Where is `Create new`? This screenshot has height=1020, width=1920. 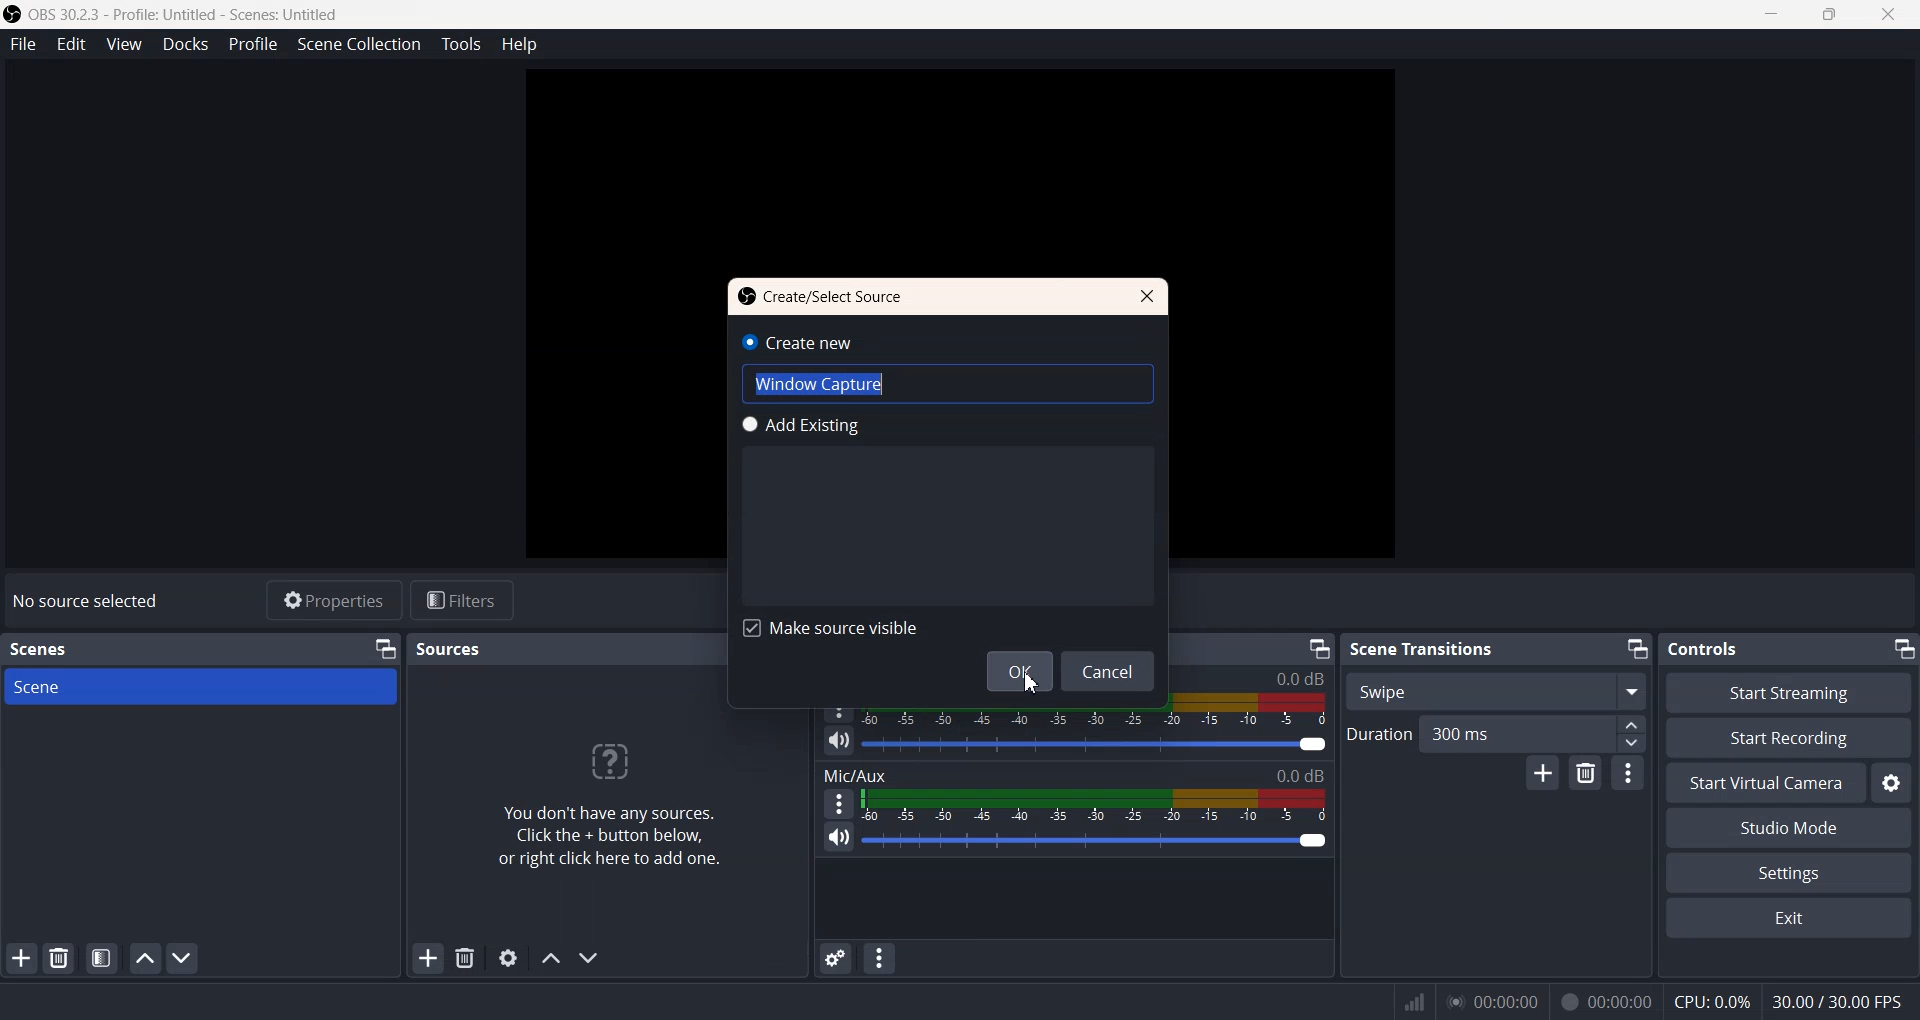
Create new is located at coordinates (797, 342).